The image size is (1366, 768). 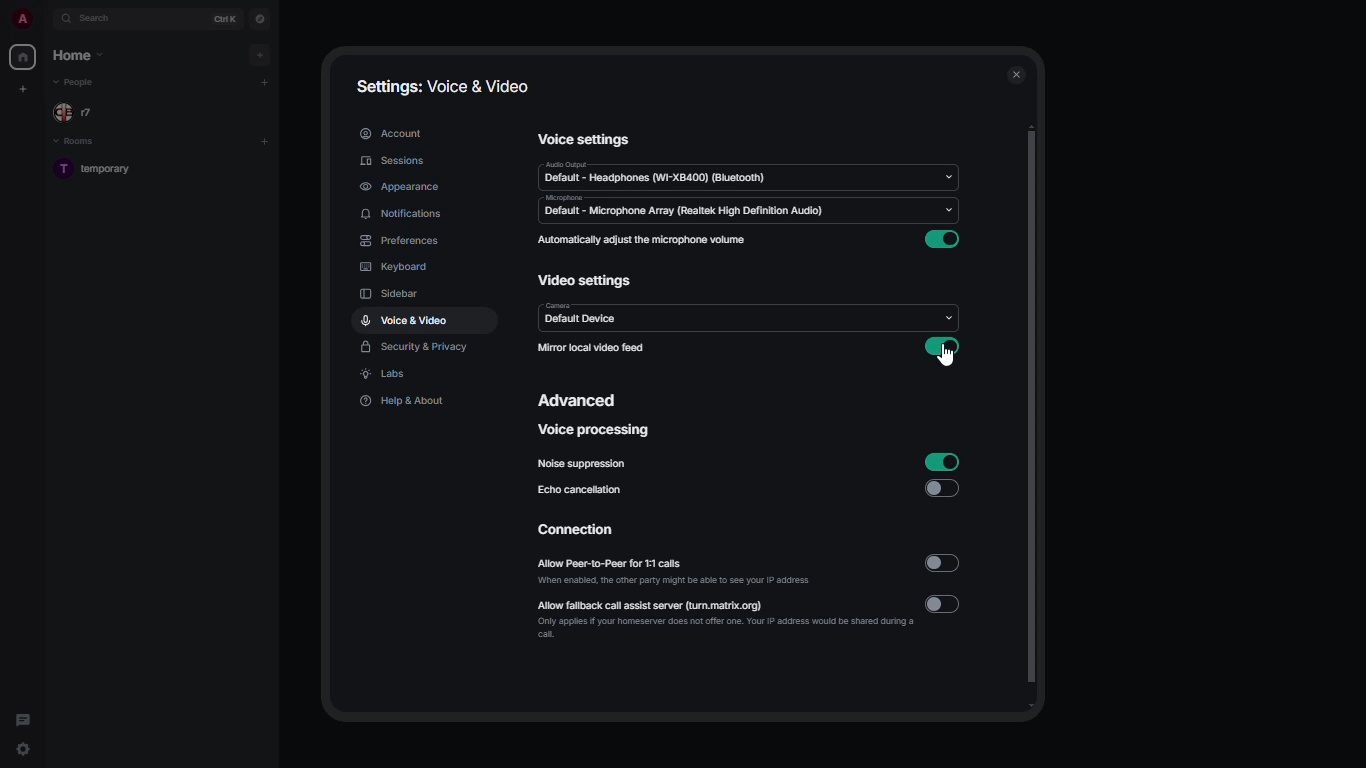 What do you see at coordinates (678, 207) in the screenshot?
I see `microphone default` at bounding box center [678, 207].